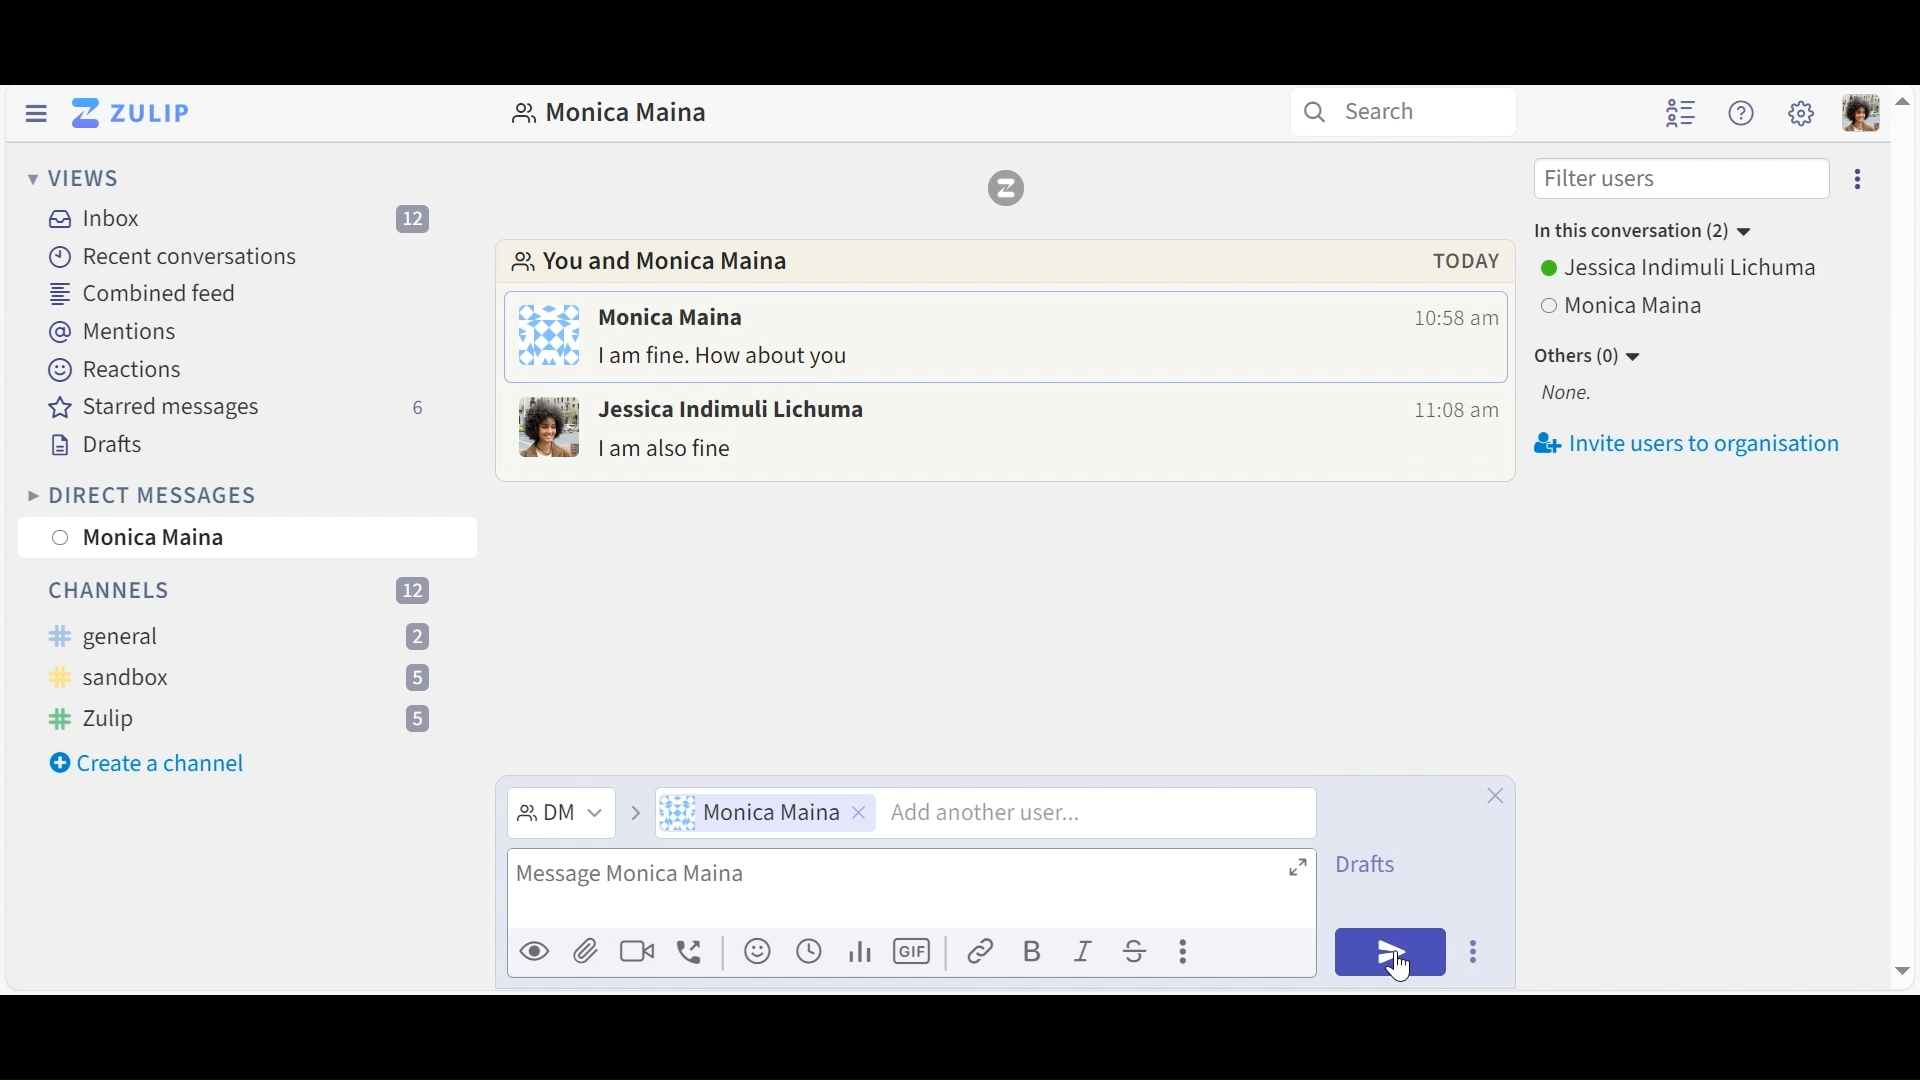 The image size is (1920, 1080). What do you see at coordinates (251, 537) in the screenshot?
I see `User` at bounding box center [251, 537].